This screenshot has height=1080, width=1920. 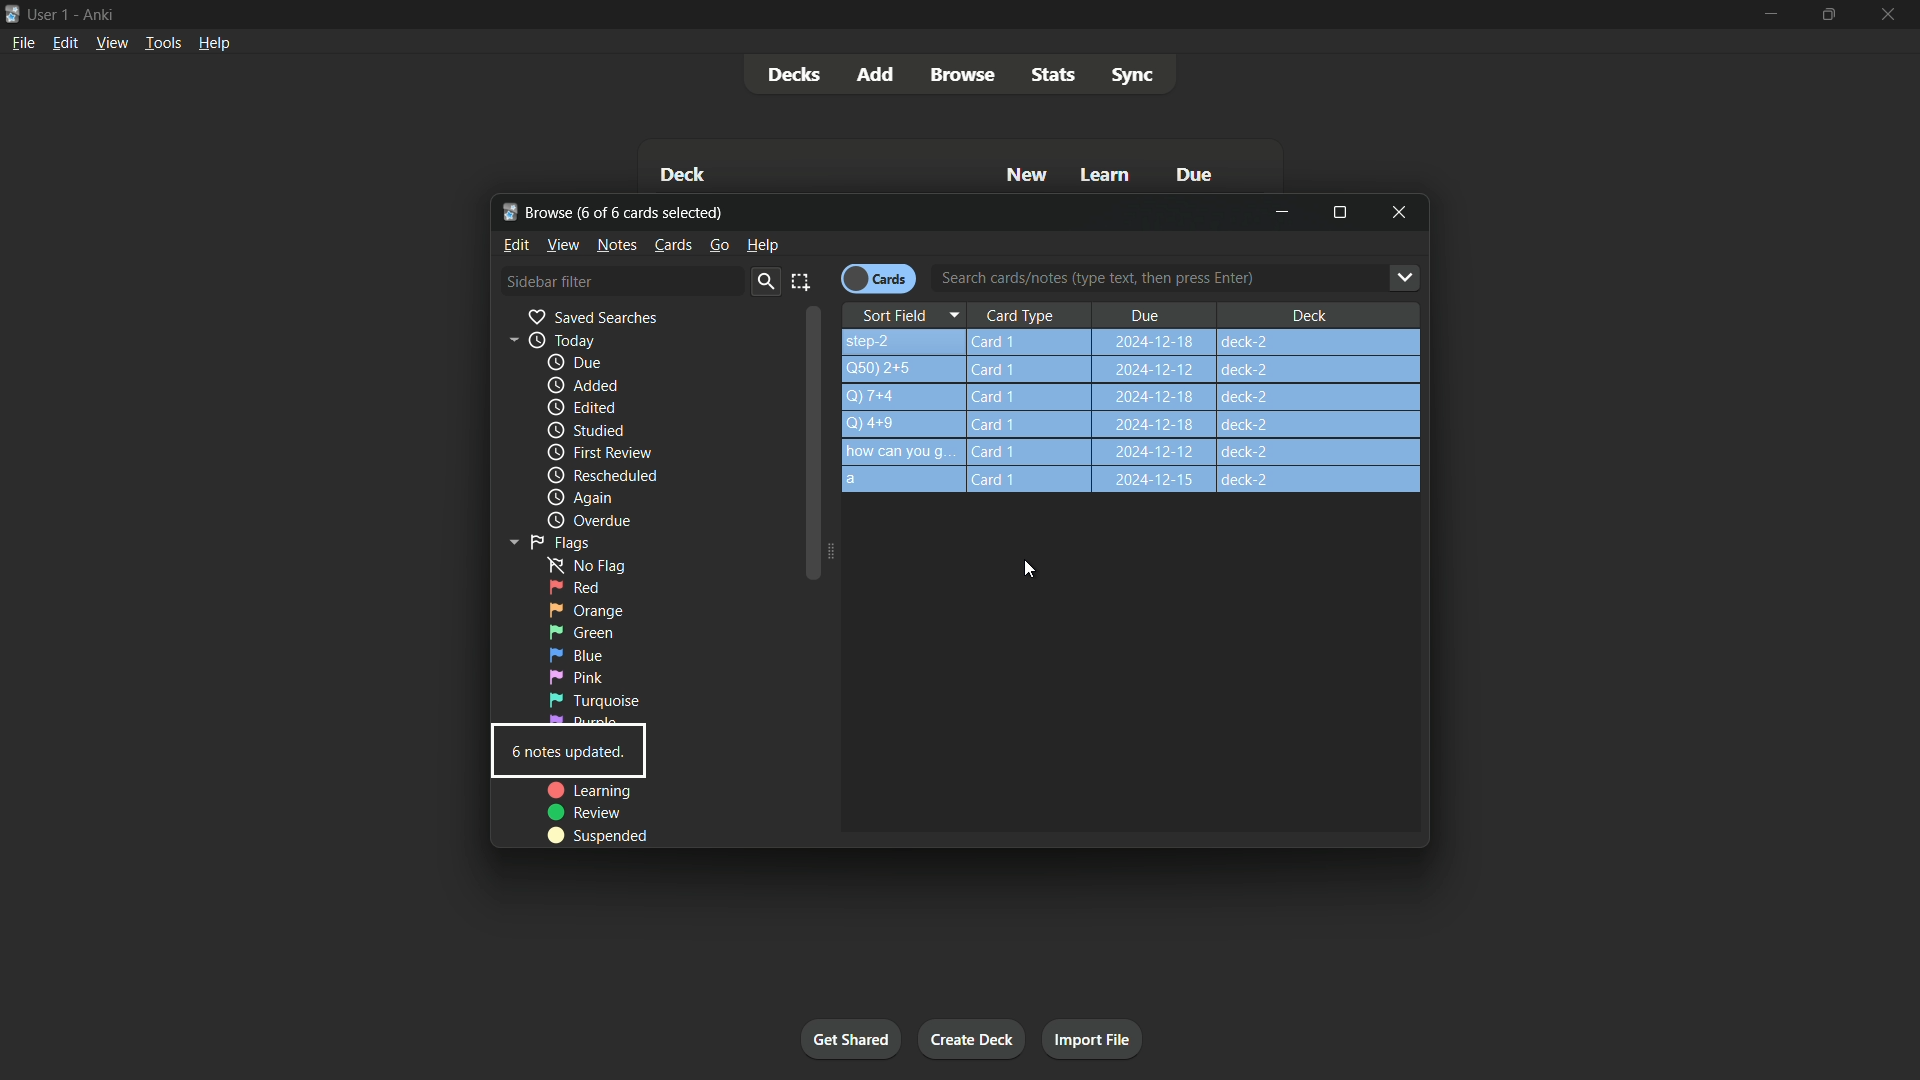 What do you see at coordinates (878, 75) in the screenshot?
I see `Add` at bounding box center [878, 75].